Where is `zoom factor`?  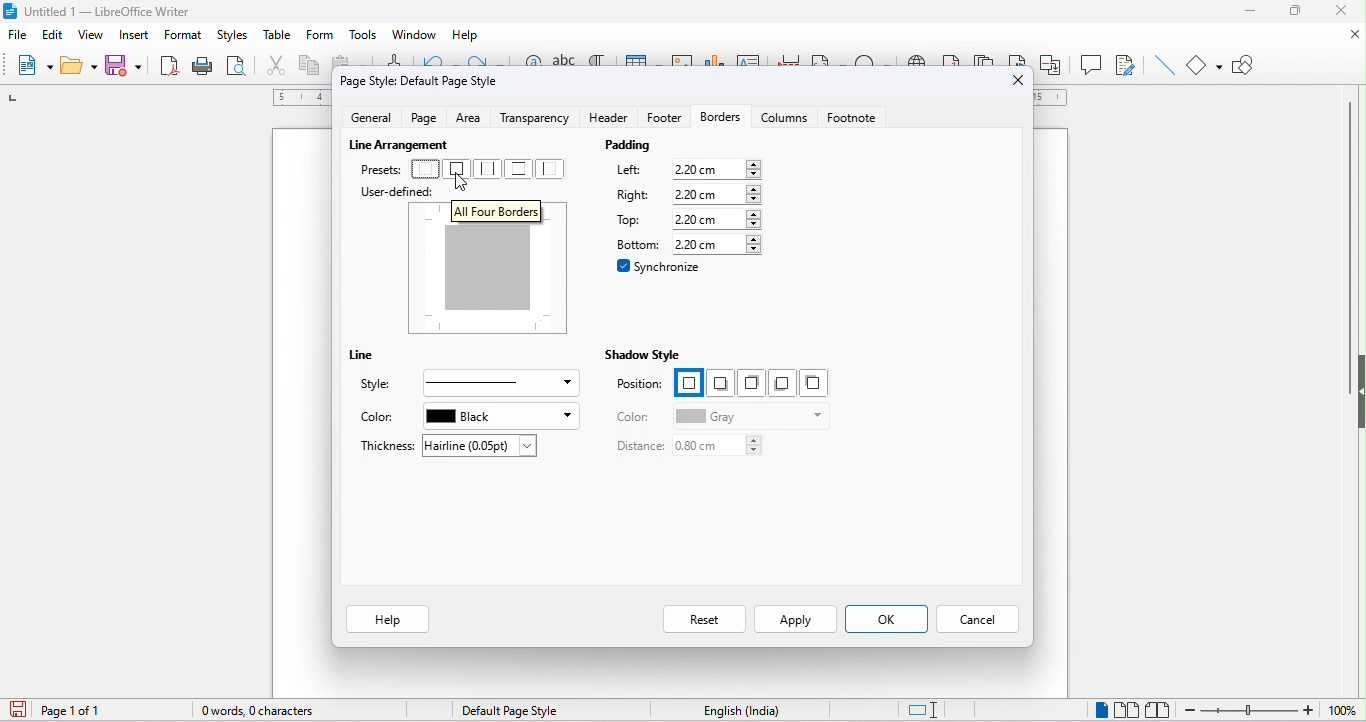 zoom factor is located at coordinates (1345, 710).